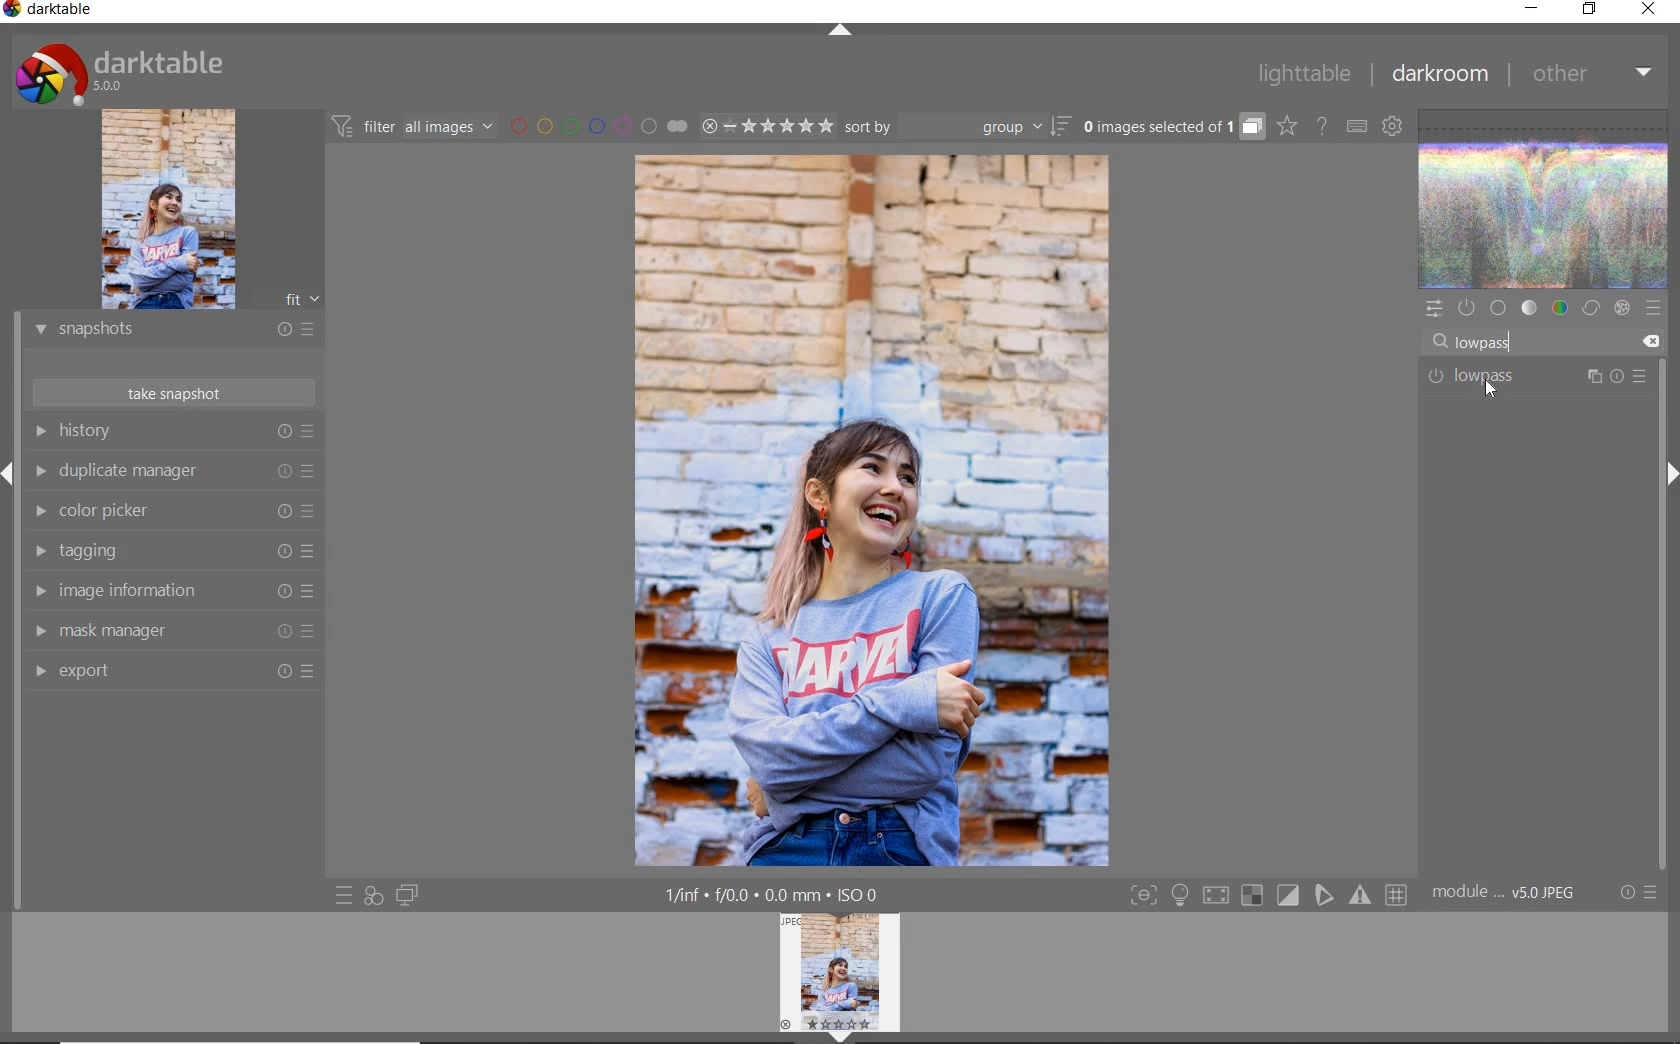  I want to click on image preview, so click(845, 977).